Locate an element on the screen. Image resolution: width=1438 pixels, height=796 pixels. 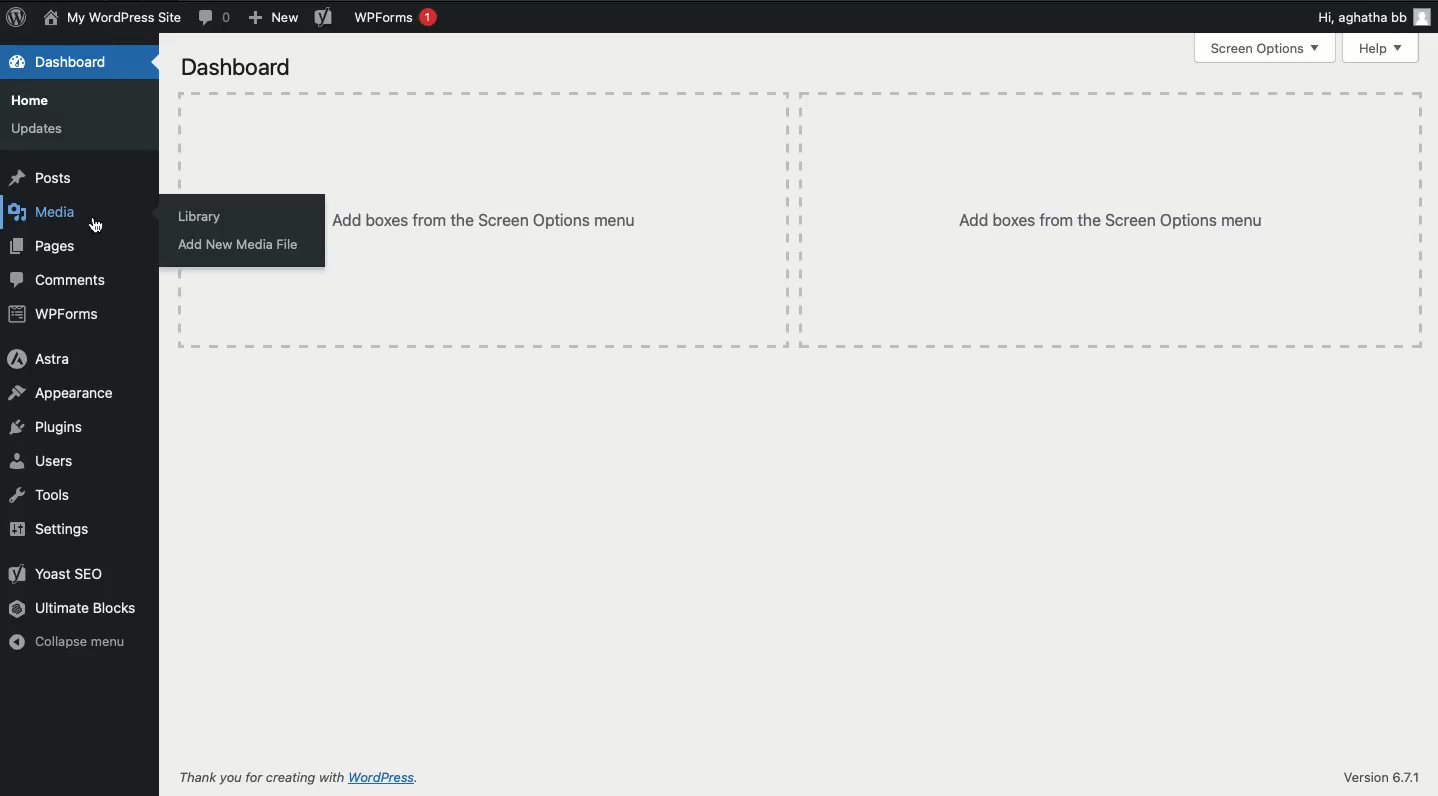
Plugins is located at coordinates (48, 427).